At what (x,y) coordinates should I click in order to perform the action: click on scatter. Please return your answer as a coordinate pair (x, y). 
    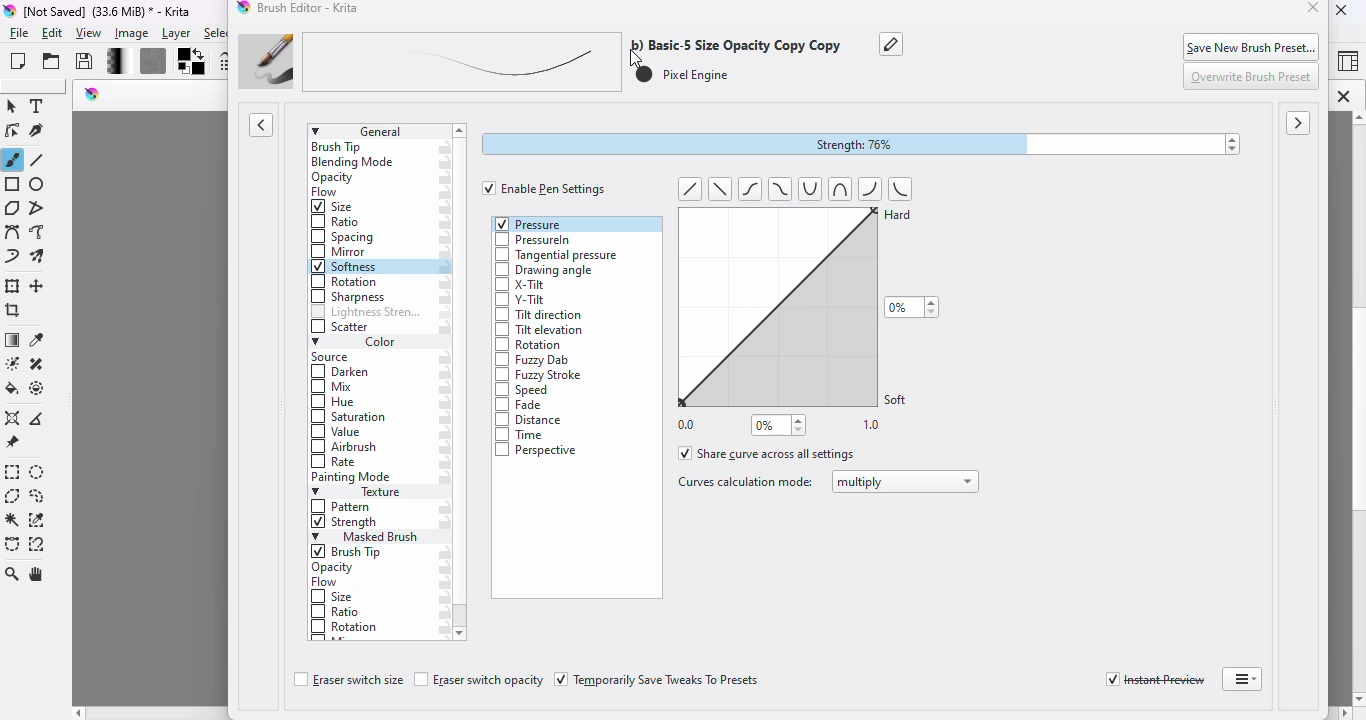
    Looking at the image, I should click on (341, 328).